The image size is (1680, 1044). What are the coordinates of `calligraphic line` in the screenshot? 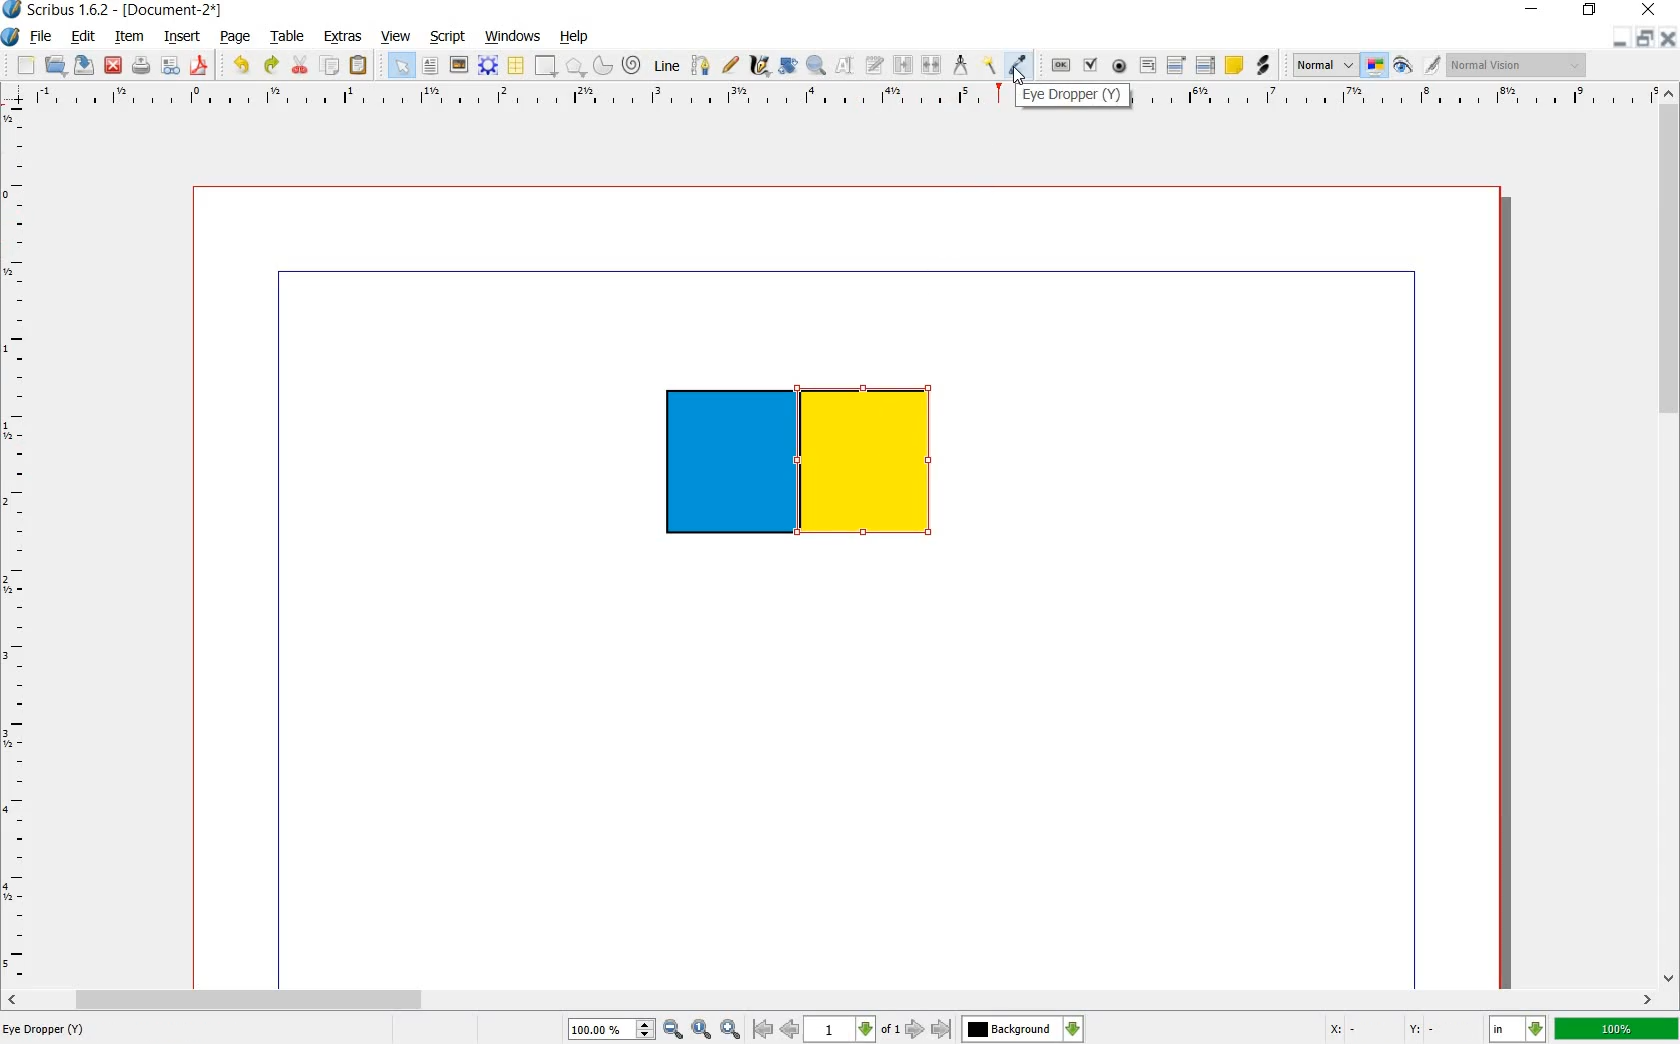 It's located at (760, 66).